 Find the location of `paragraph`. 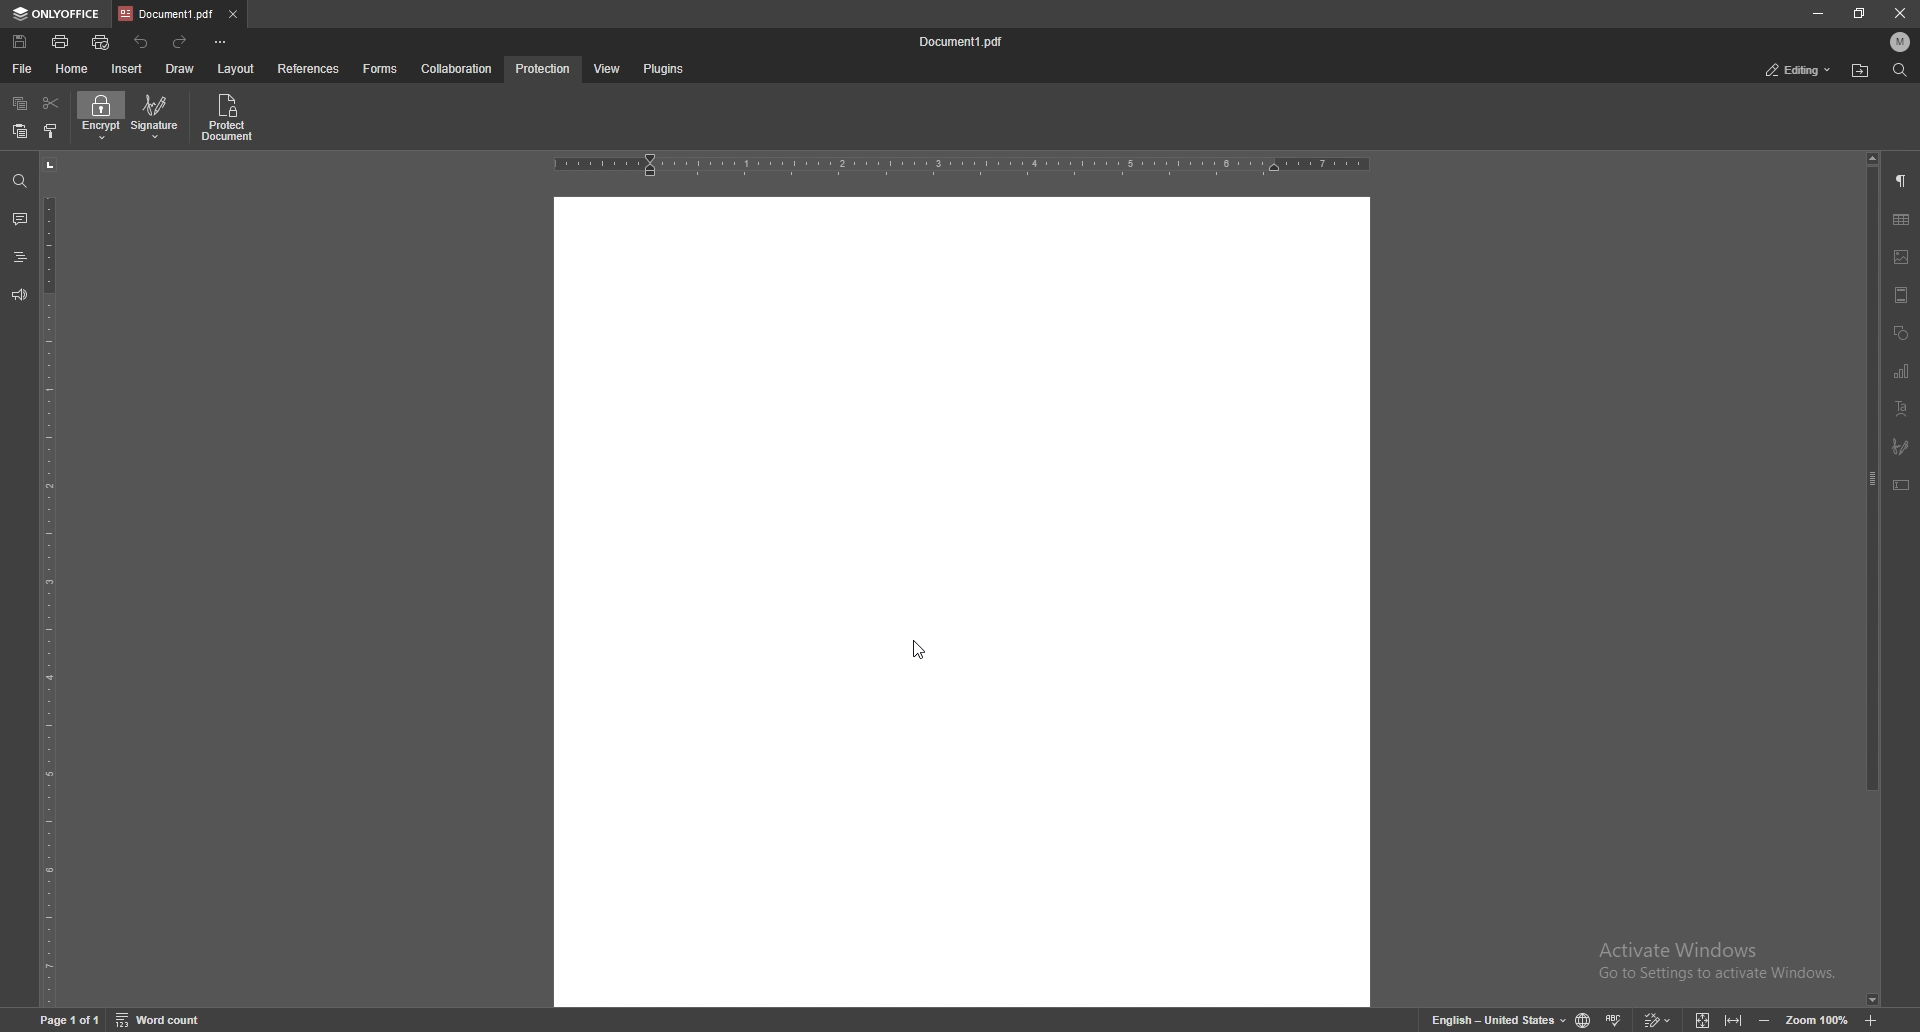

paragraph is located at coordinates (1900, 182).